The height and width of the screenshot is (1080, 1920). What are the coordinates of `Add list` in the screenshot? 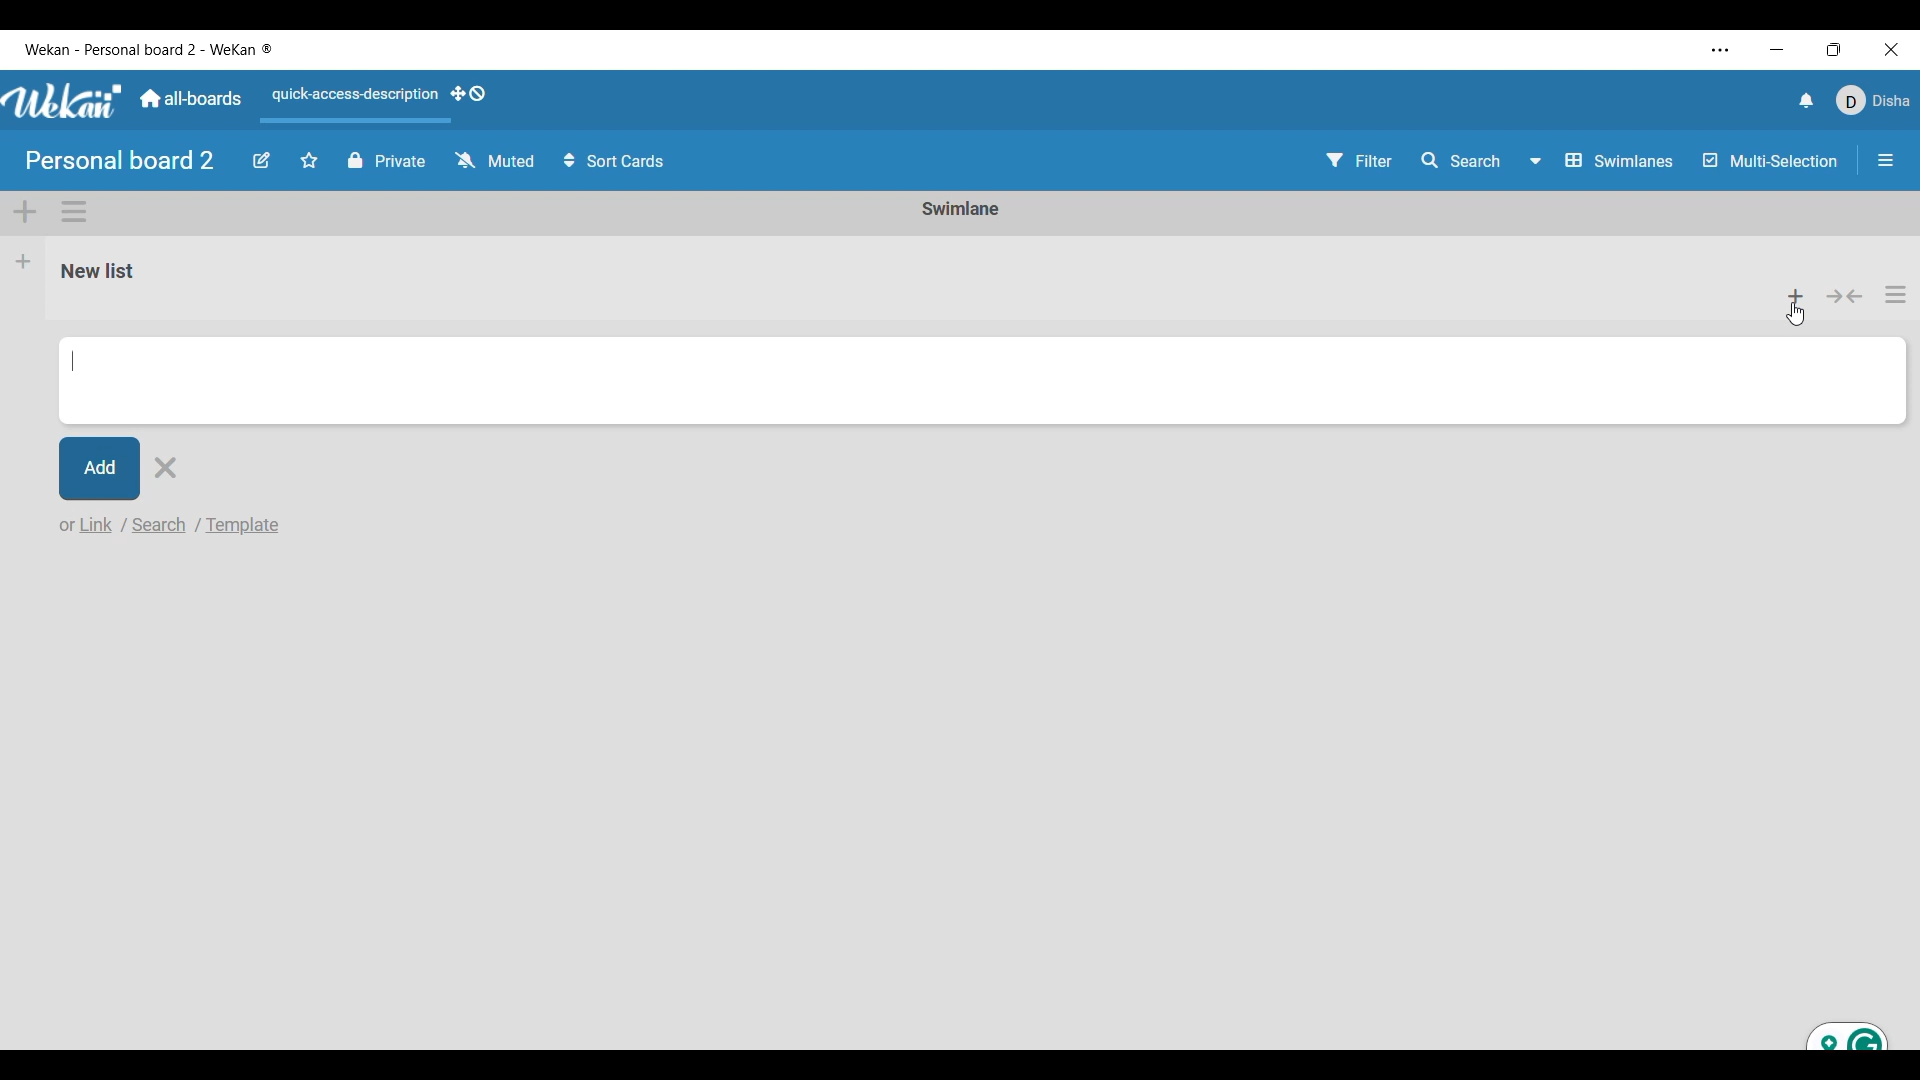 It's located at (24, 261).